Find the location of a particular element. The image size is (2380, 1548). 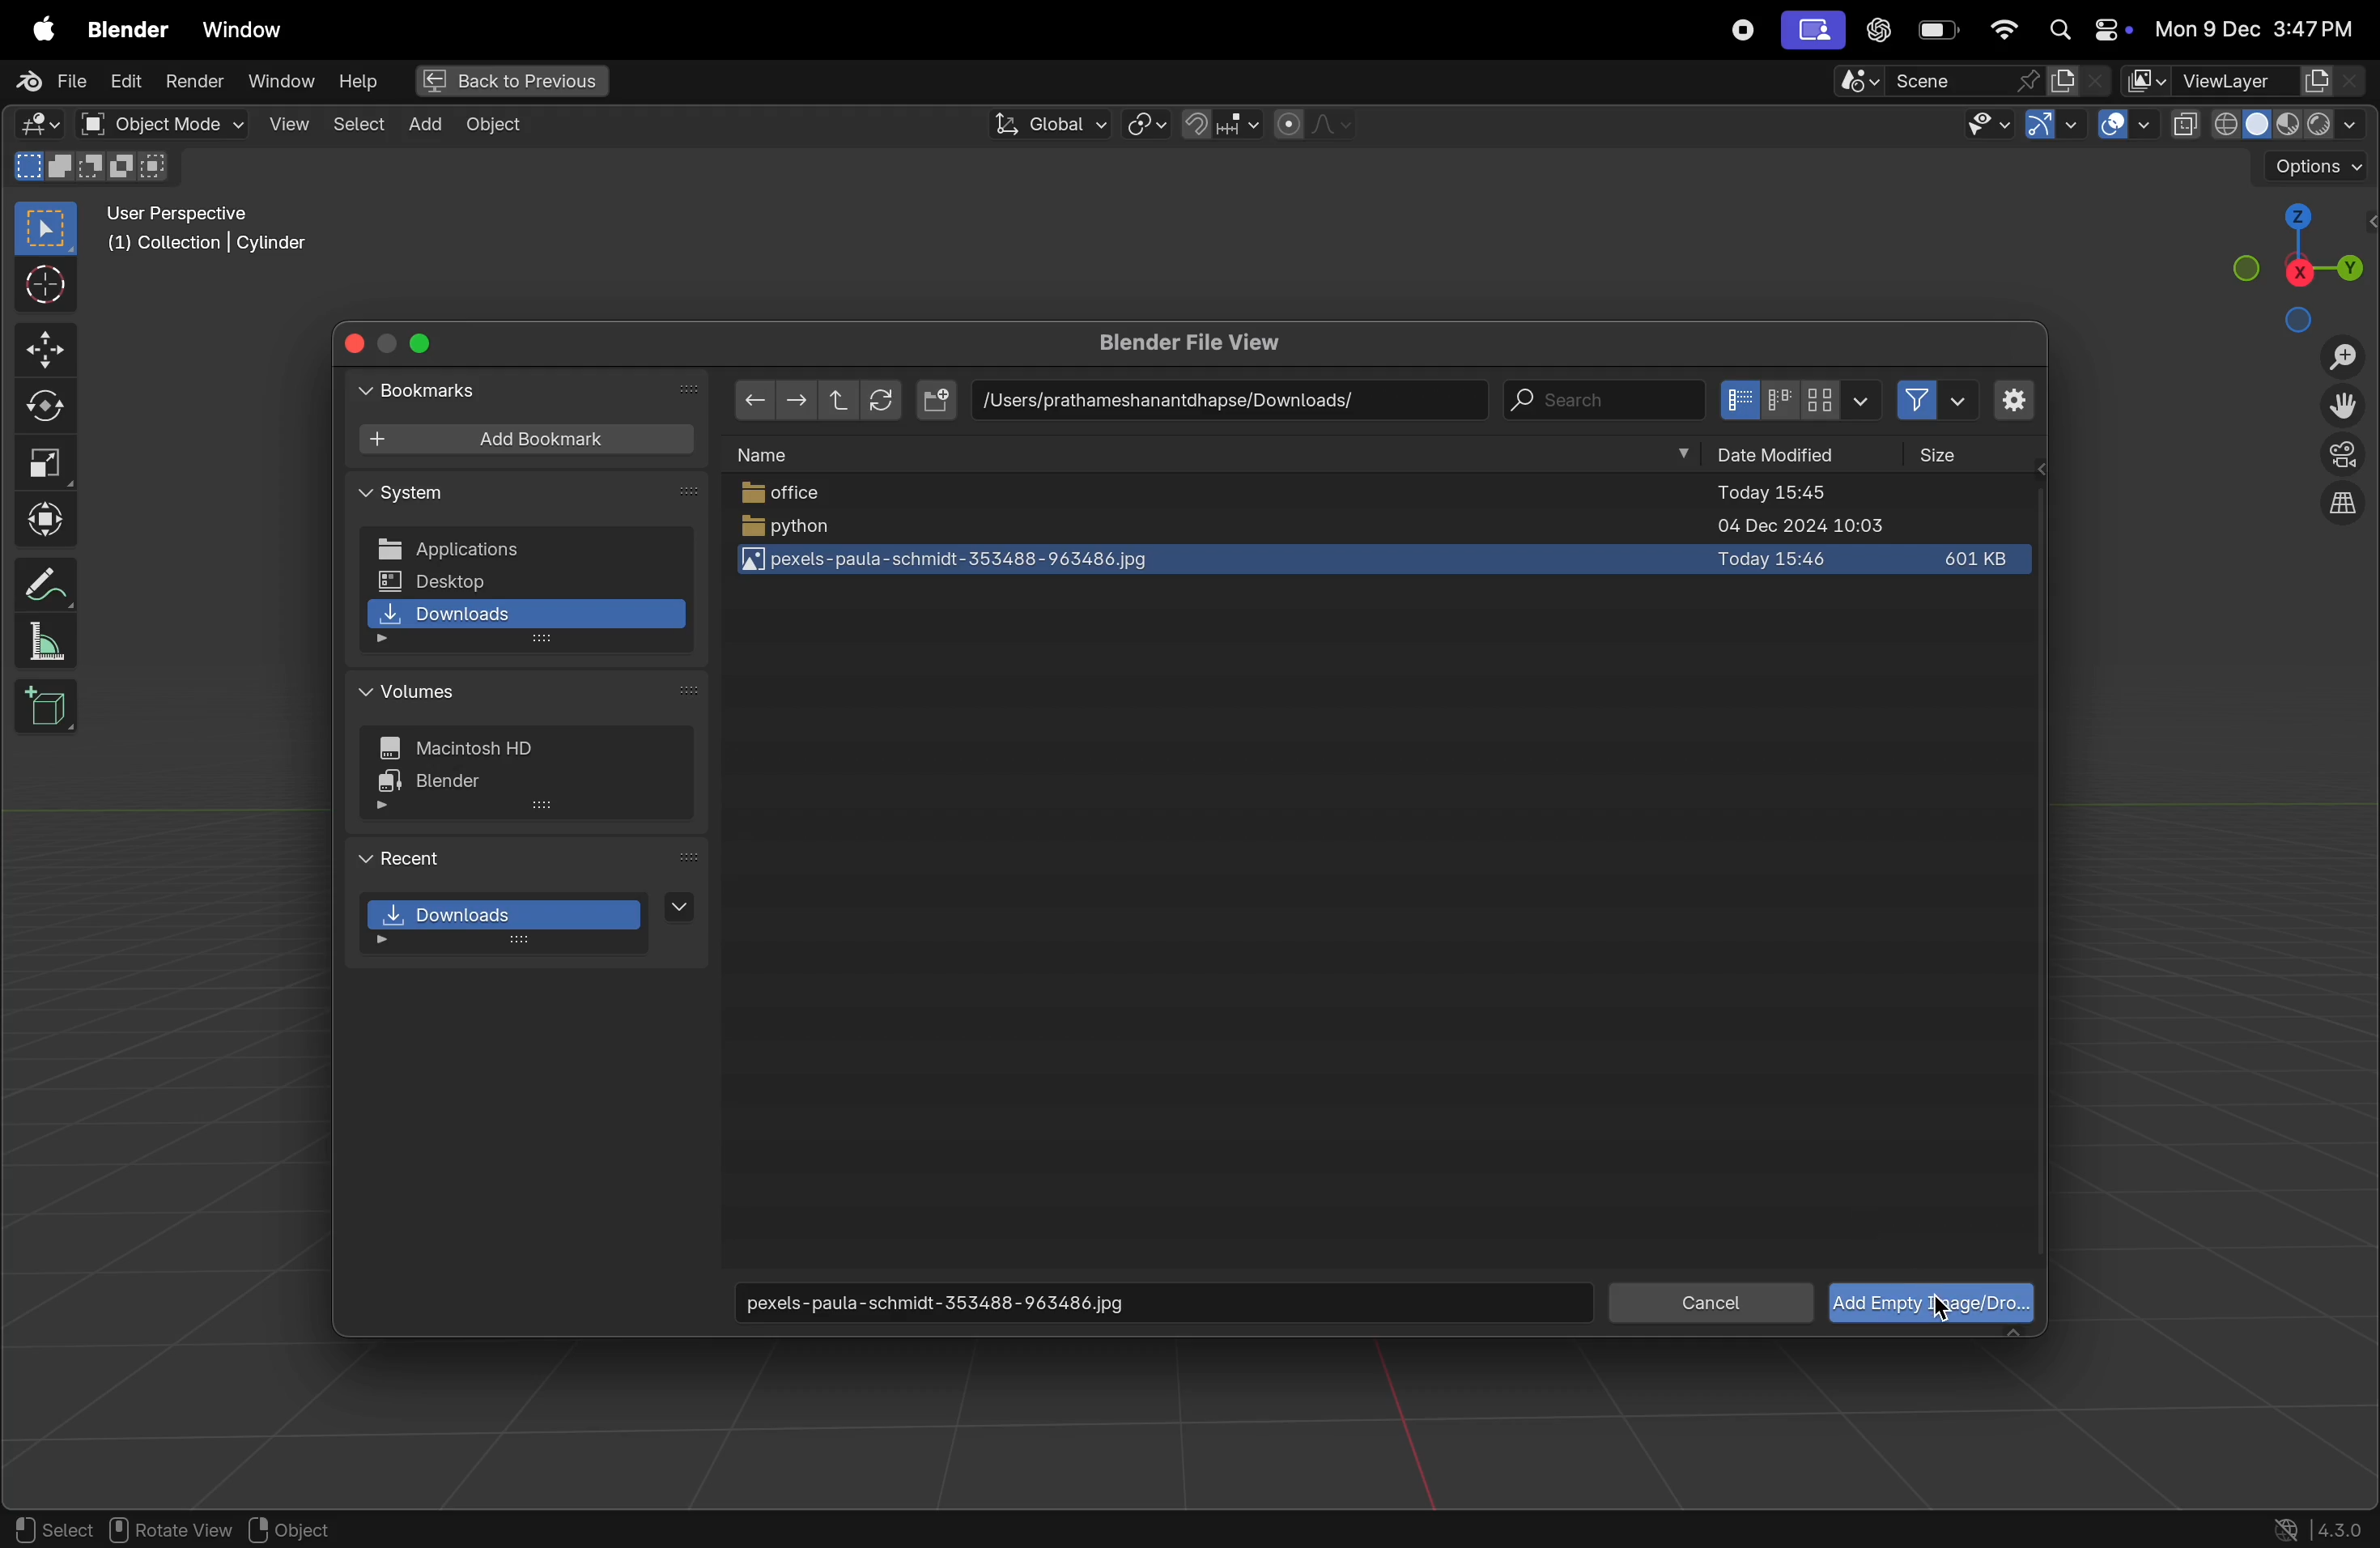

upward is located at coordinates (832, 398).